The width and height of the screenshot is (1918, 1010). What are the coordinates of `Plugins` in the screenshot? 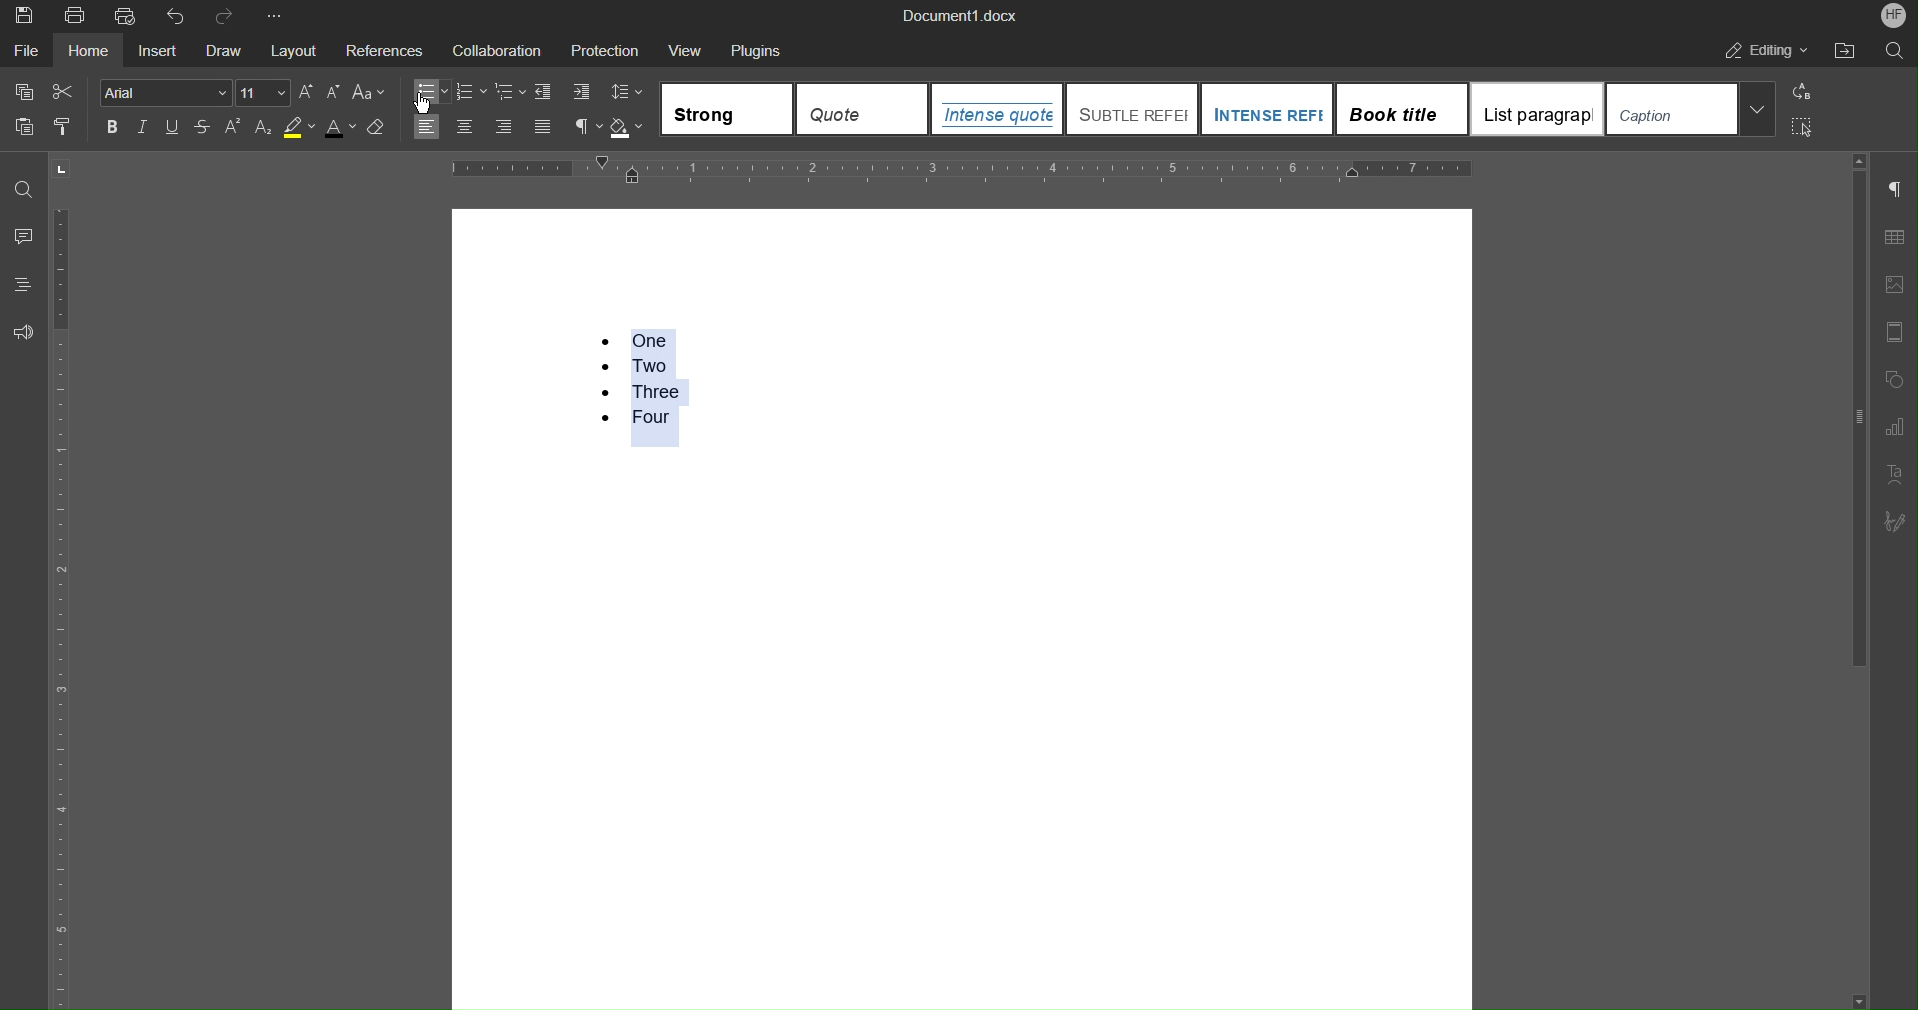 It's located at (759, 48).